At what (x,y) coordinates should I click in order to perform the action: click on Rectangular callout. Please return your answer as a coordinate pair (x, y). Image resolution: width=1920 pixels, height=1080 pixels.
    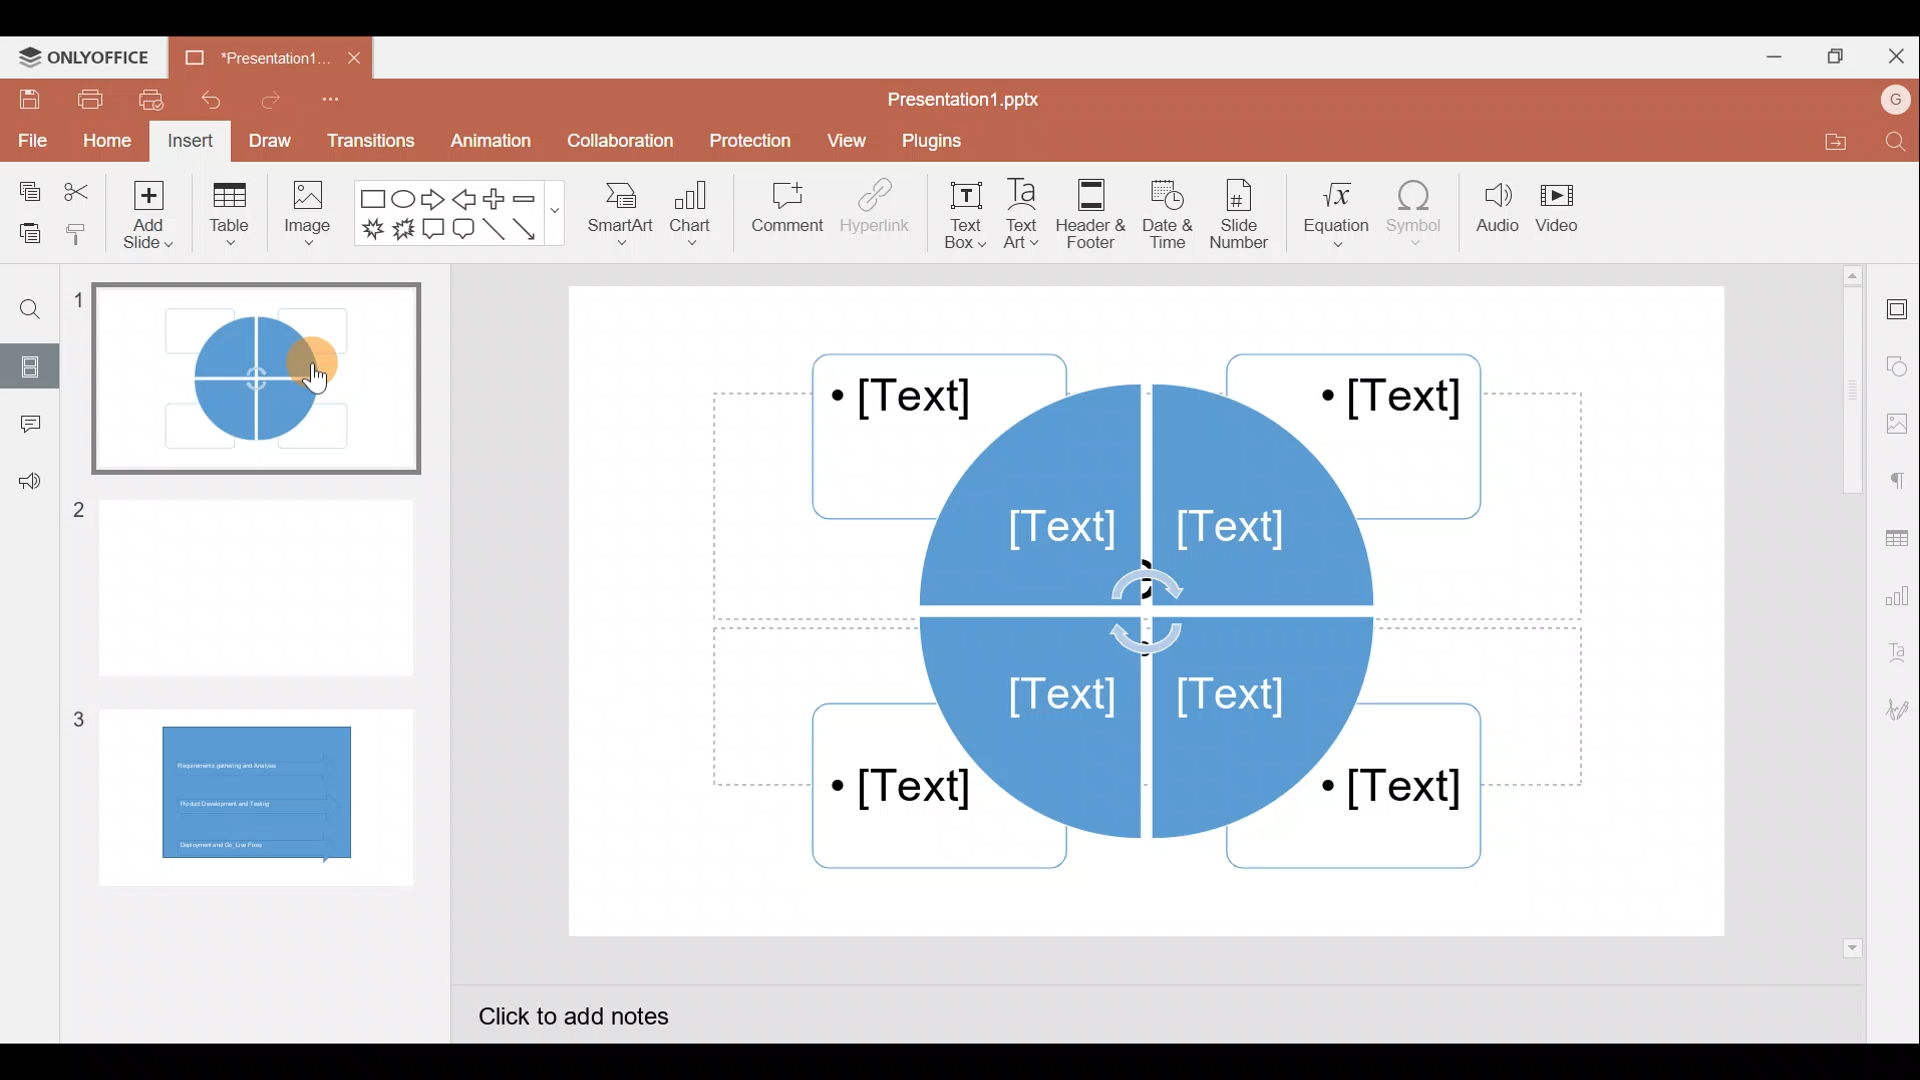
    Looking at the image, I should click on (432, 228).